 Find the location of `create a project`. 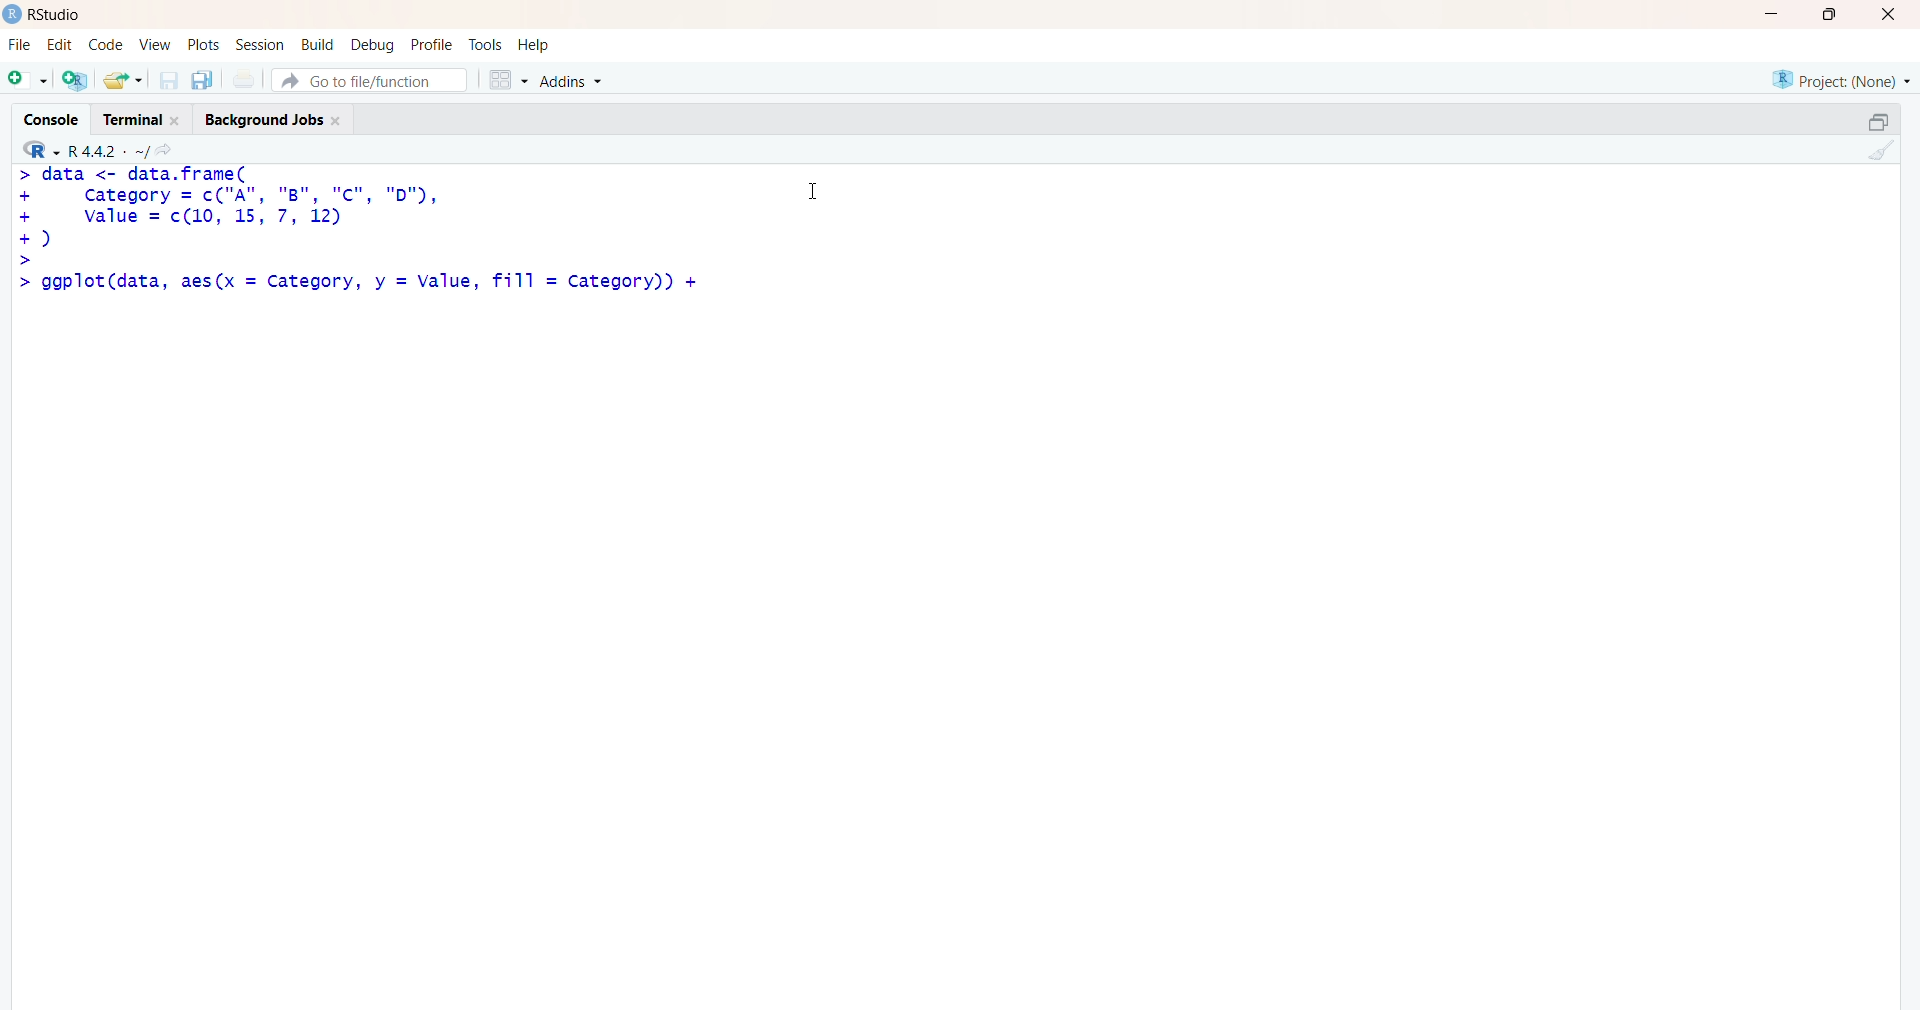

create a project is located at coordinates (74, 79).